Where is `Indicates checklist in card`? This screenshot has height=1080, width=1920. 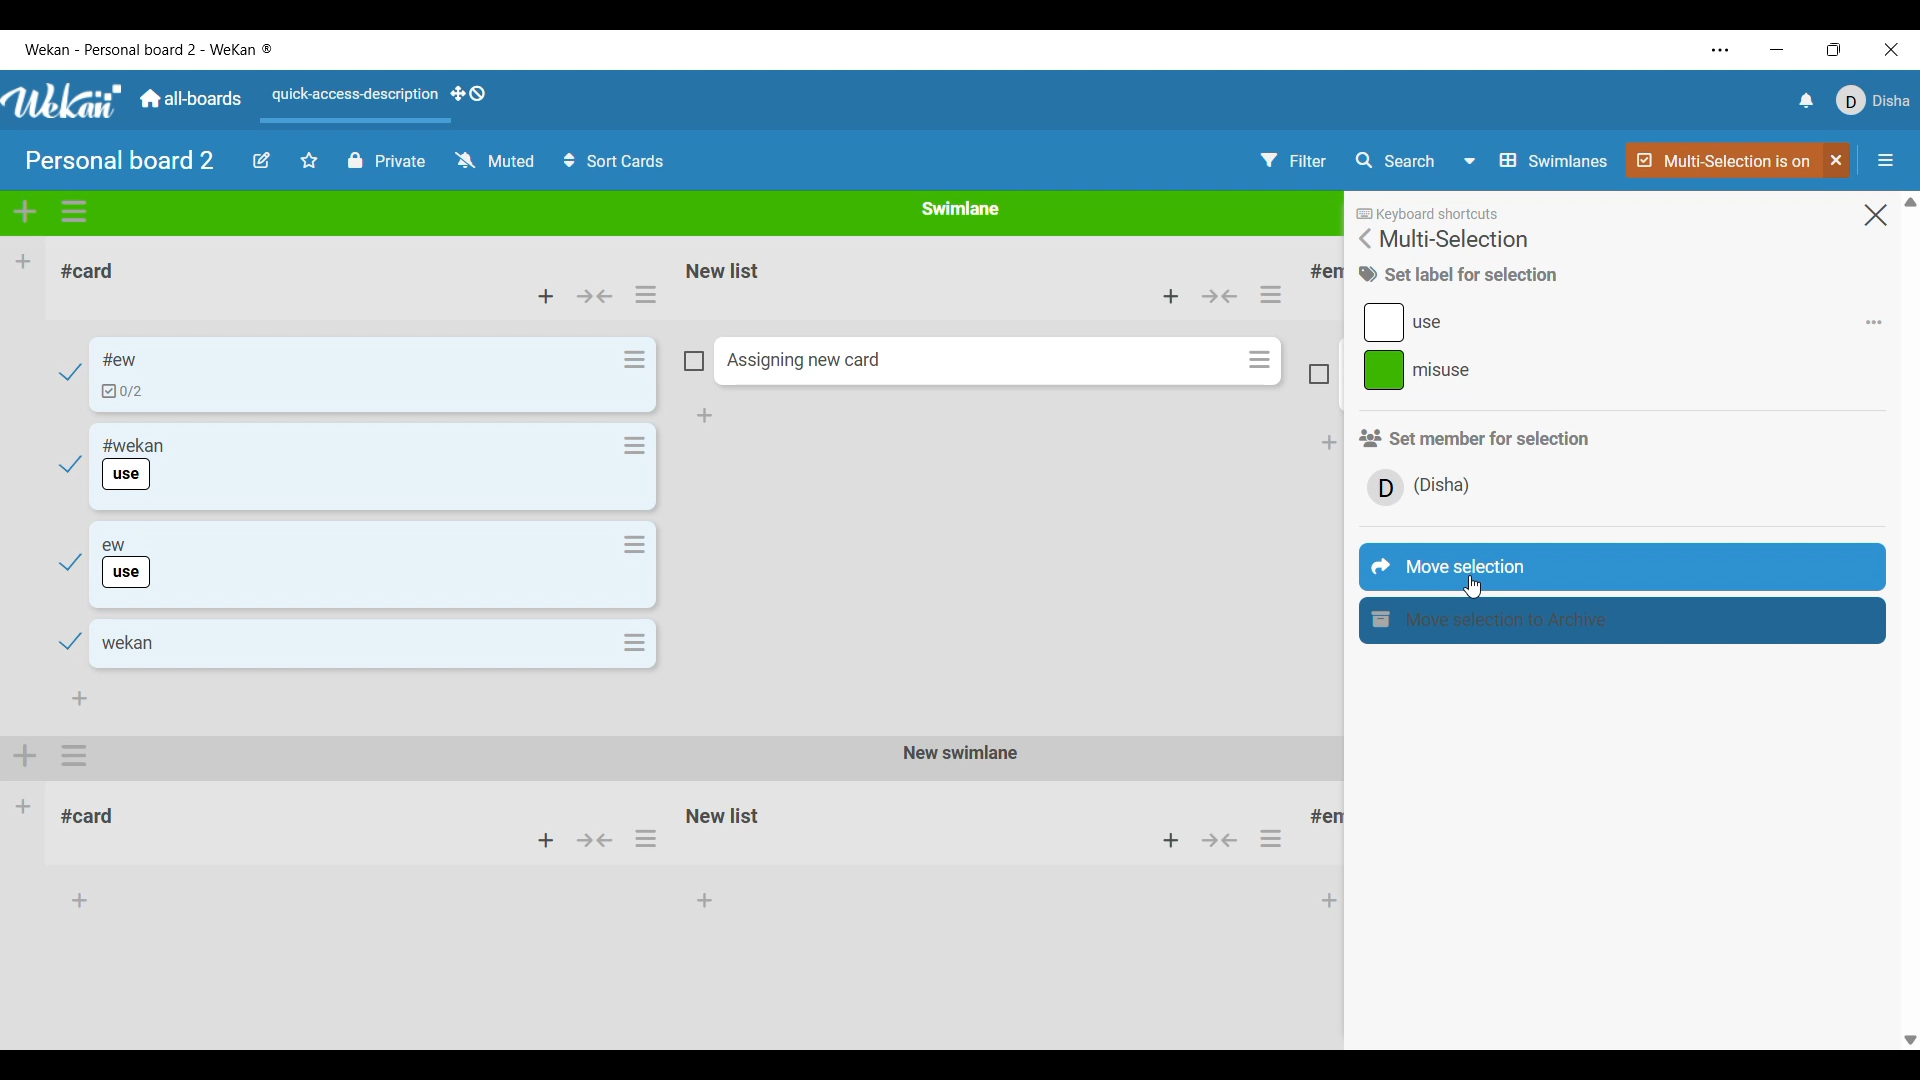
Indicates checklist in card is located at coordinates (122, 390).